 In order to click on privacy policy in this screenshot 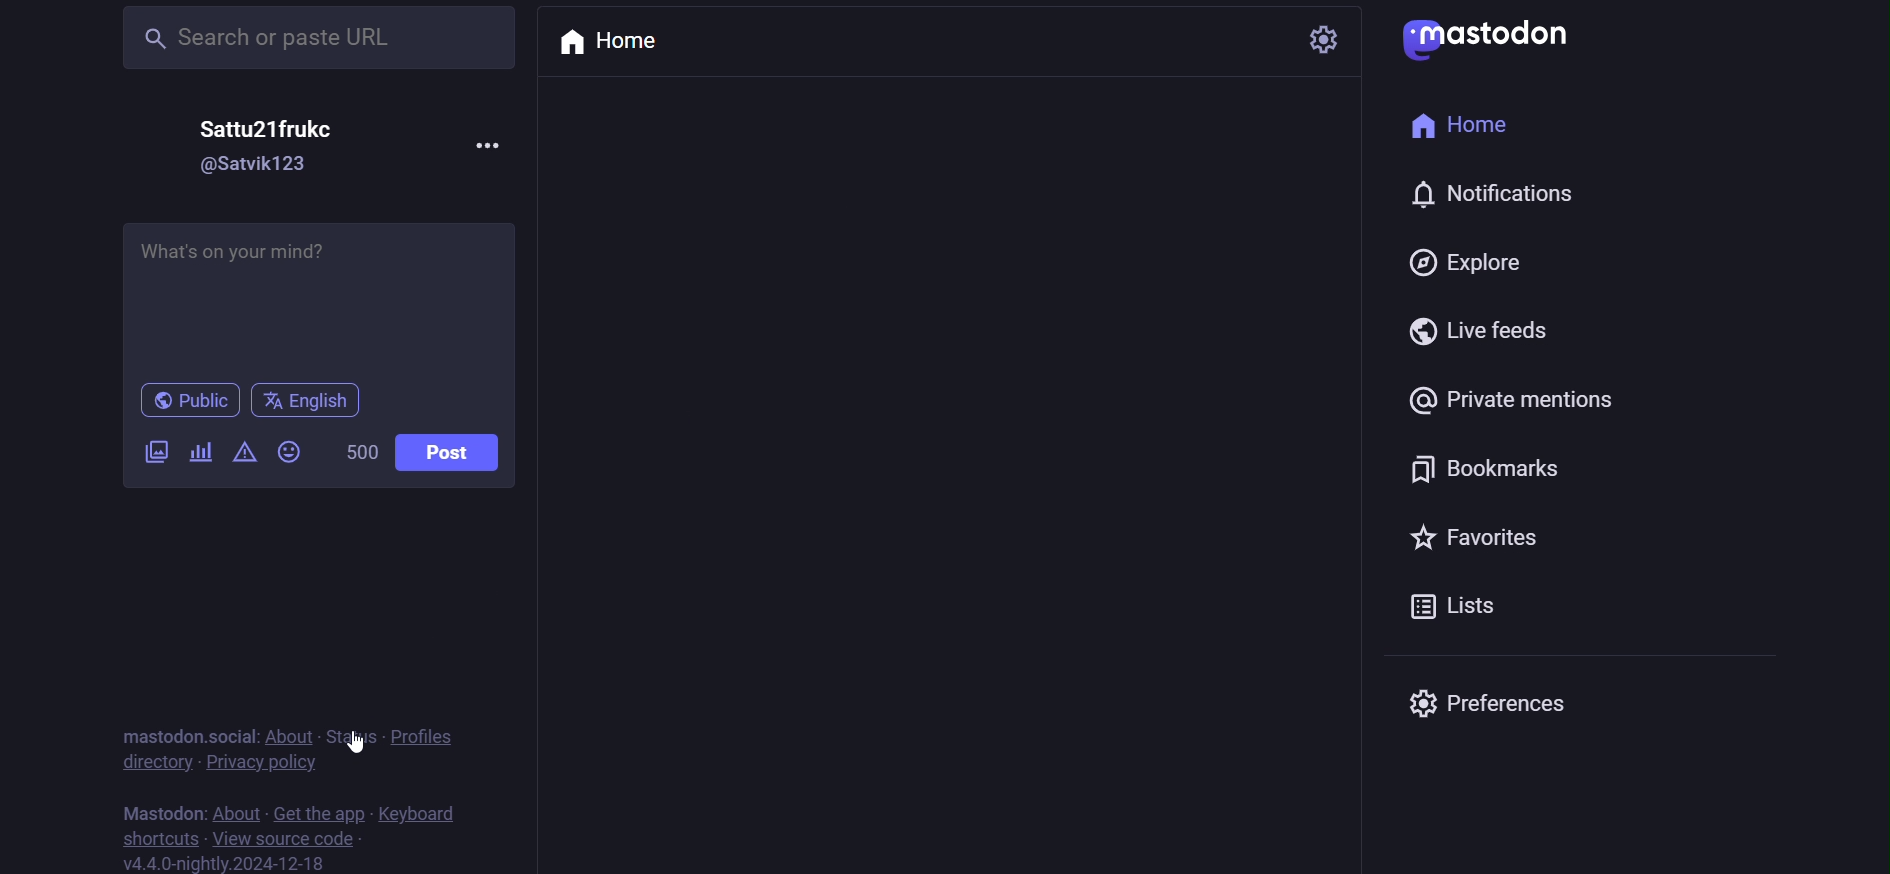, I will do `click(263, 763)`.